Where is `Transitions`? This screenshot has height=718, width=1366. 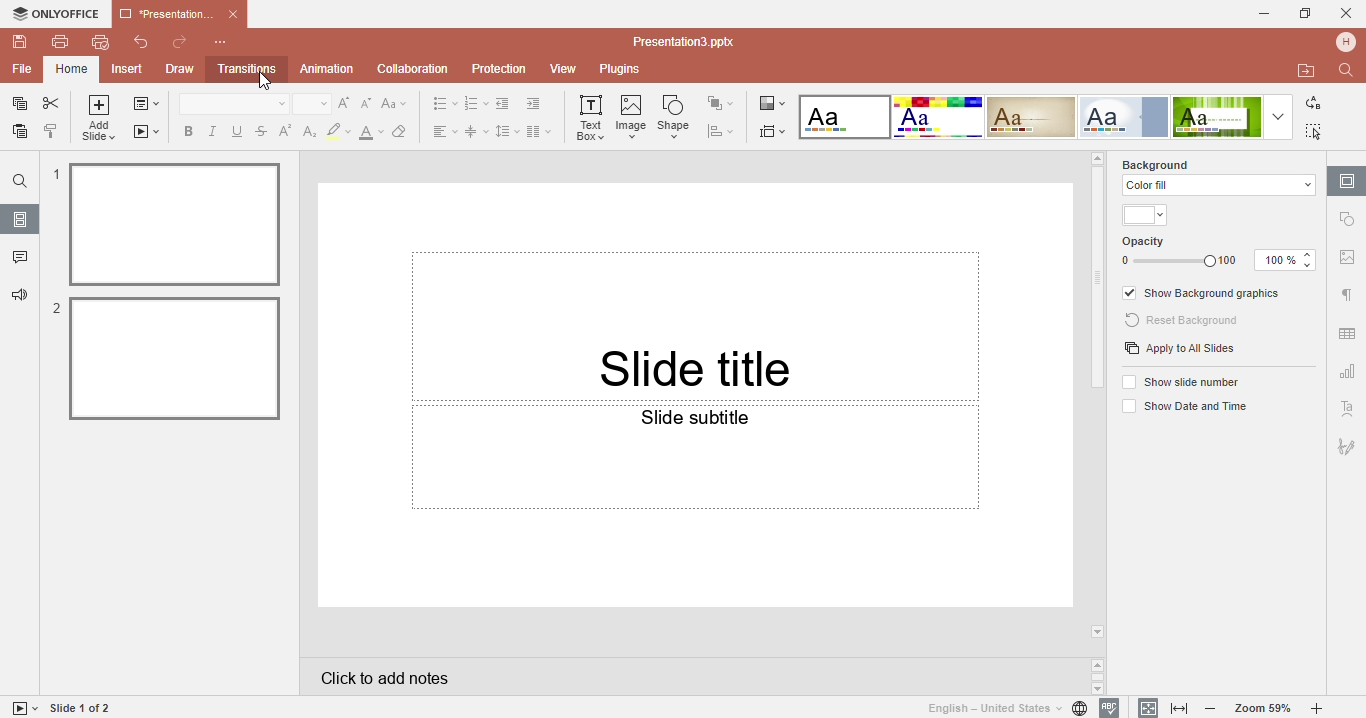 Transitions is located at coordinates (243, 71).